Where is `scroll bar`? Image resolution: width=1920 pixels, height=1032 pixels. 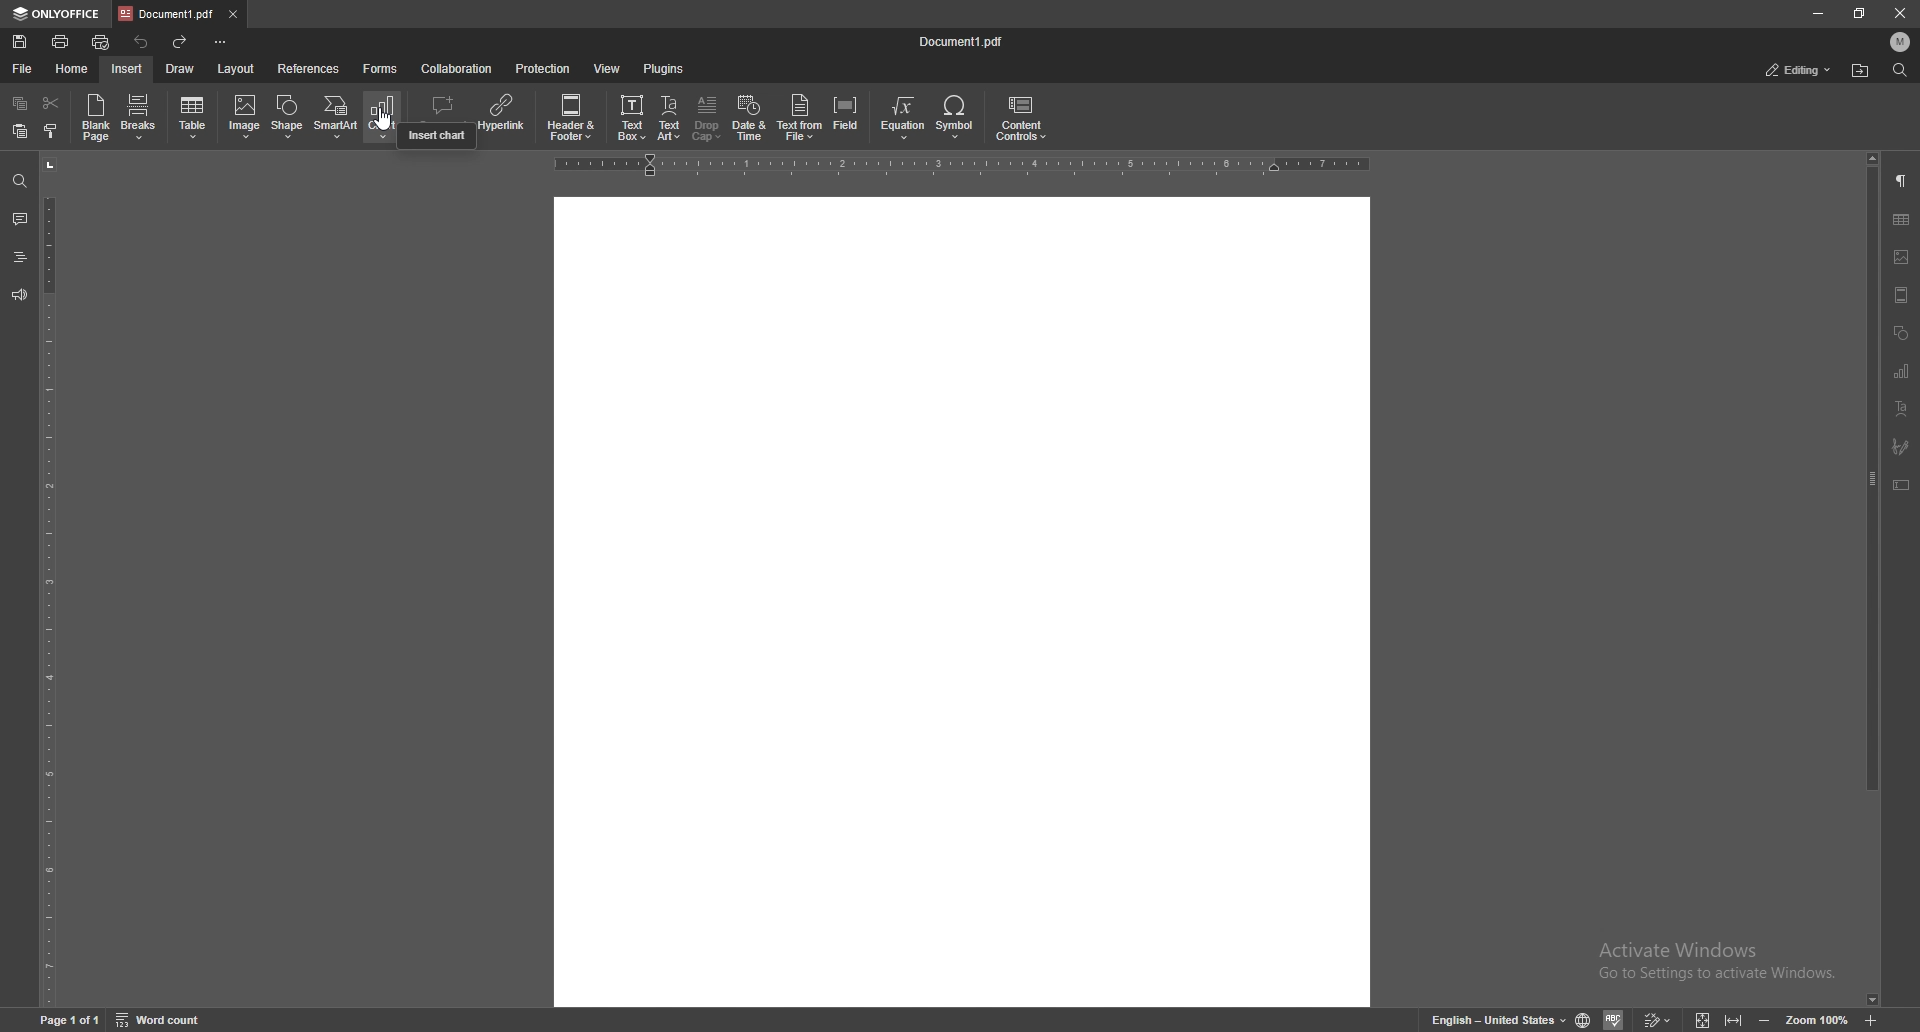
scroll bar is located at coordinates (1873, 581).